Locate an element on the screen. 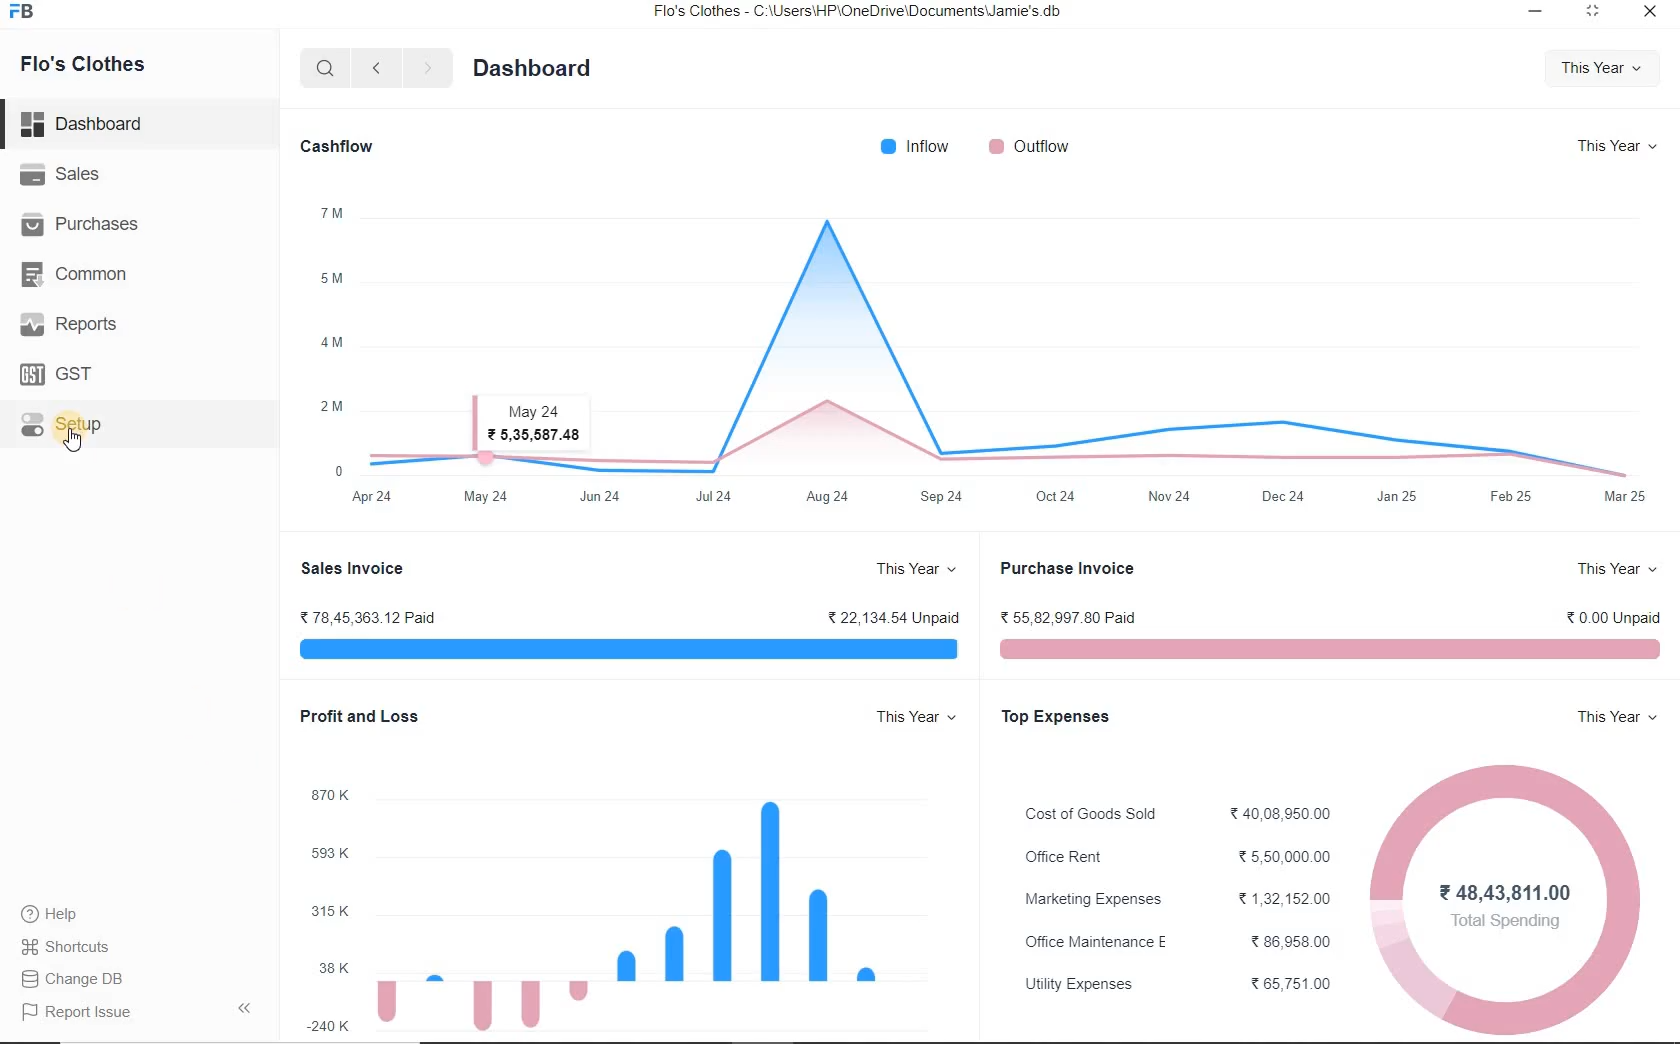 This screenshot has height=1044, width=1680. Sales is located at coordinates (64, 174).